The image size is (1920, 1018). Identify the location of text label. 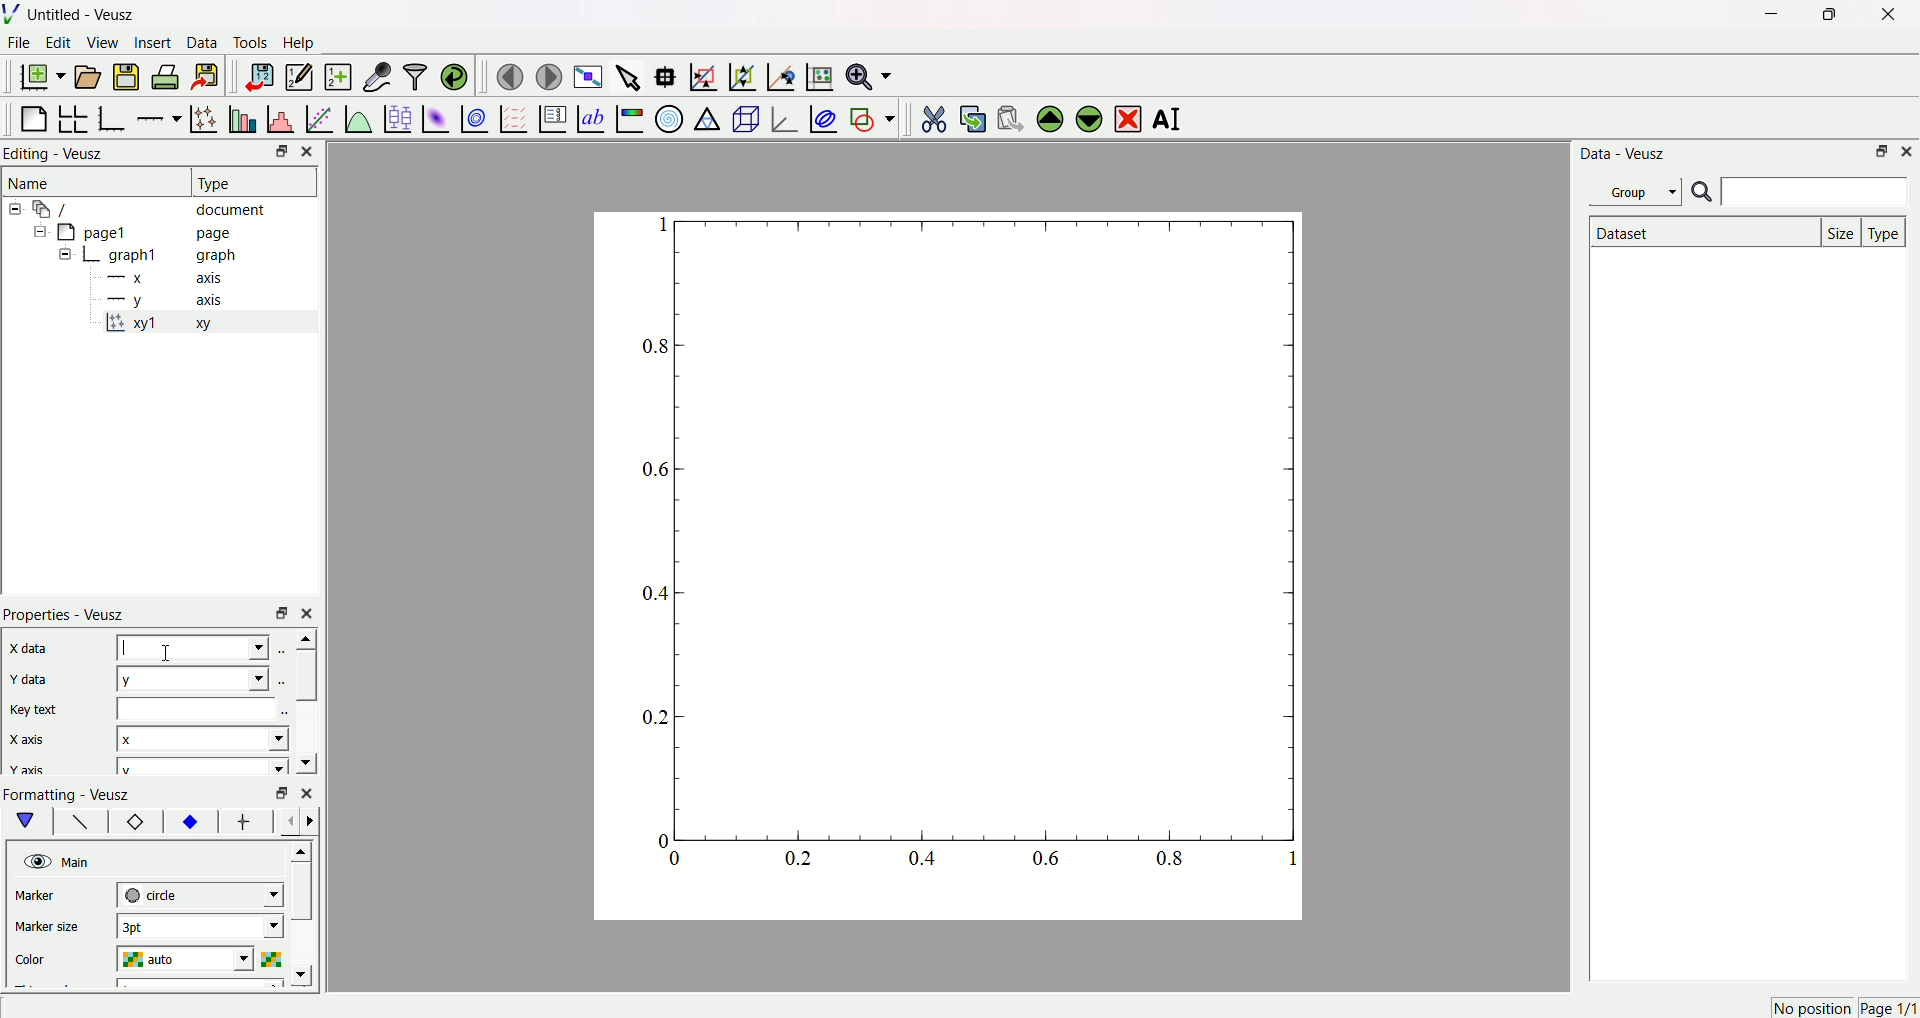
(589, 117).